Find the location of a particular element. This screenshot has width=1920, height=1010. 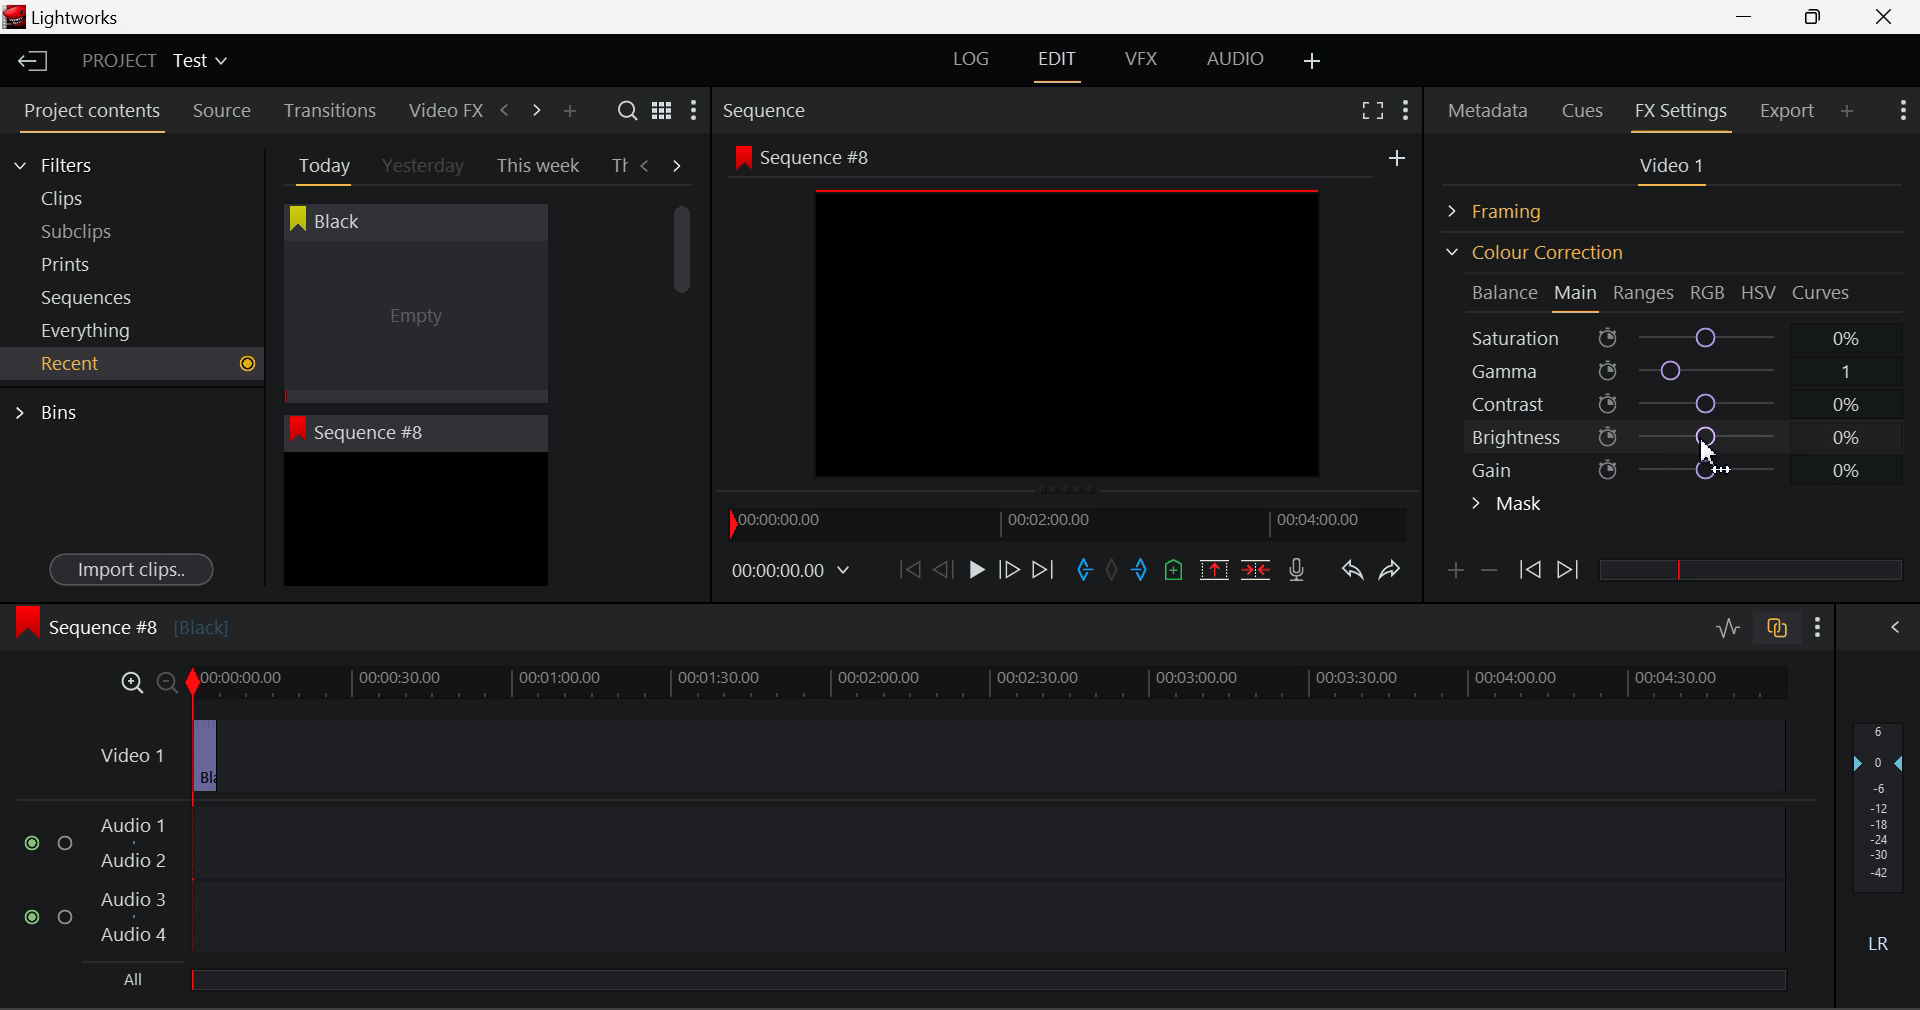

Remove All Marks is located at coordinates (1114, 572).